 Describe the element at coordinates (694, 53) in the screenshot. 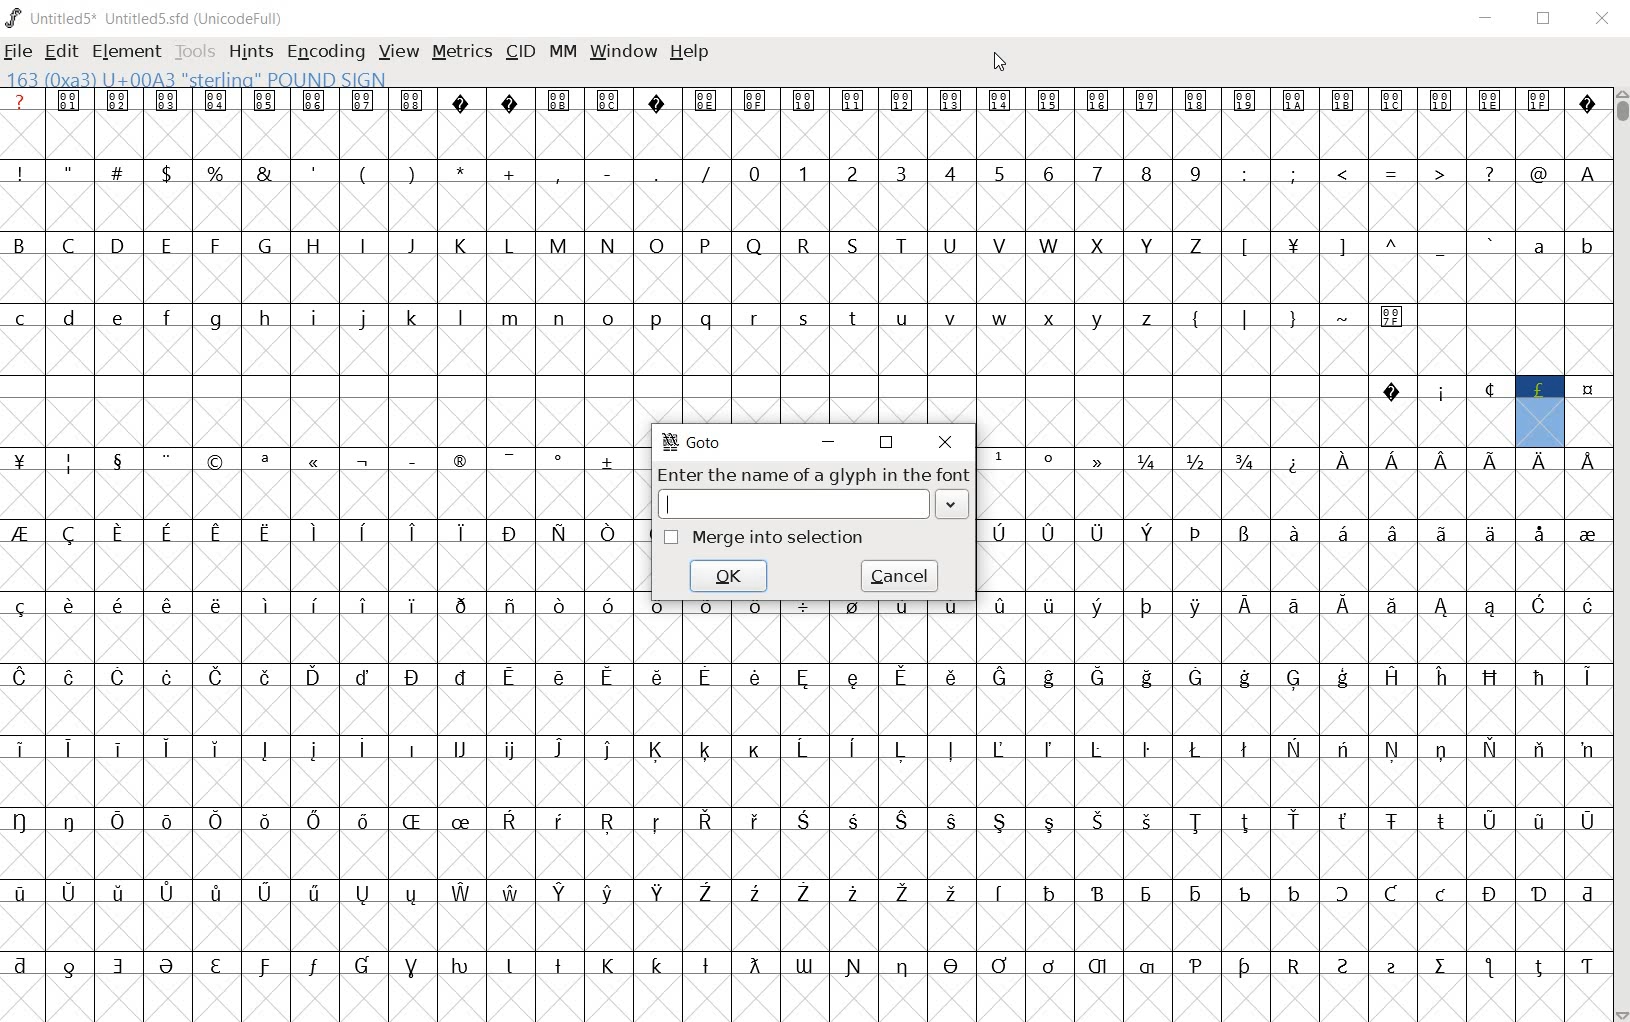

I see `HELP` at that location.